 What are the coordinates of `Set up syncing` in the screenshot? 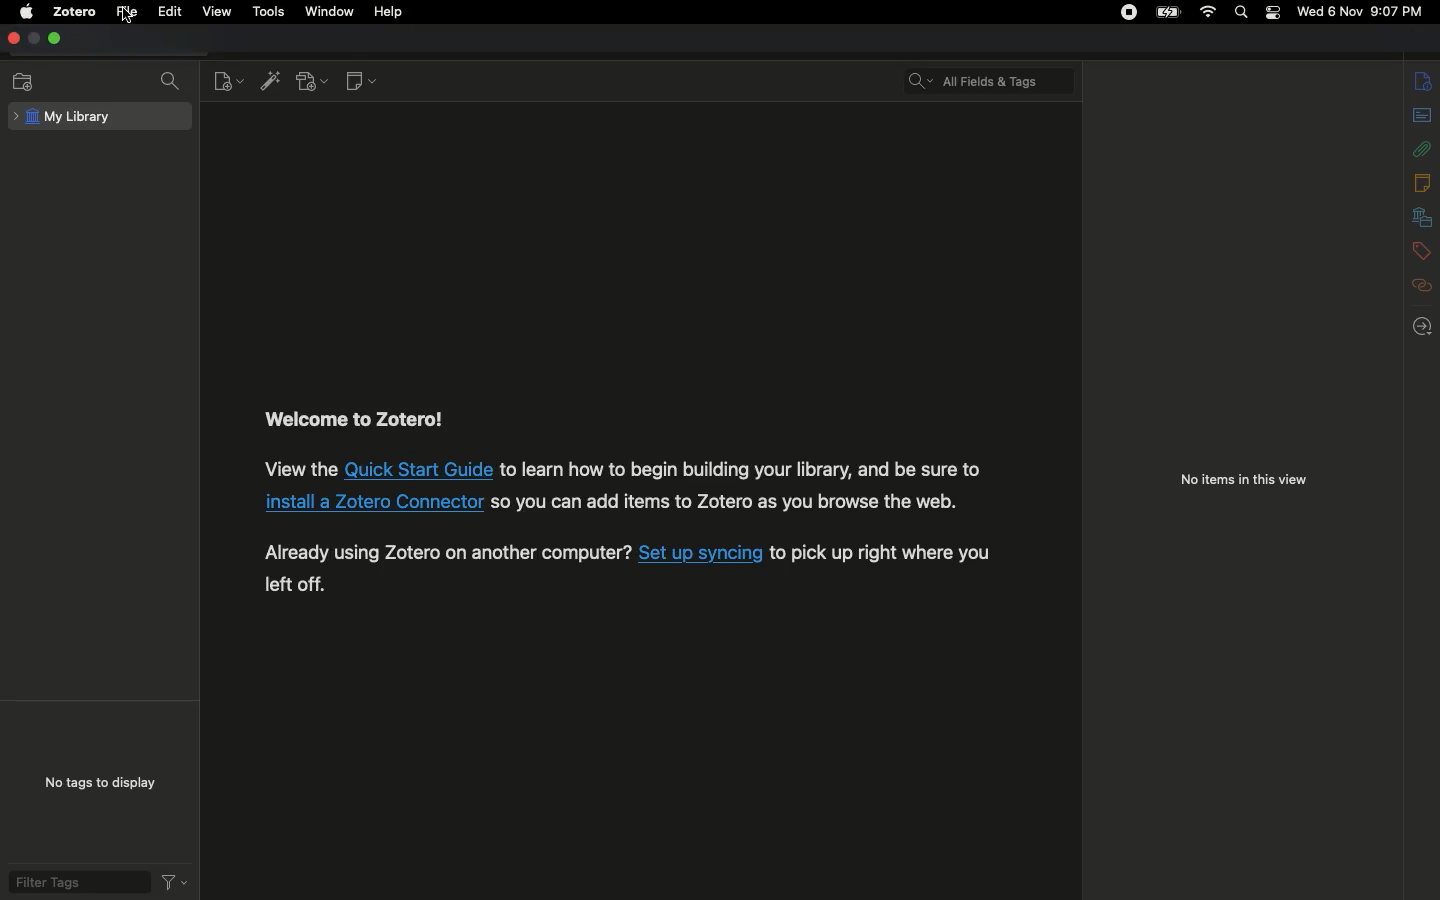 It's located at (701, 553).